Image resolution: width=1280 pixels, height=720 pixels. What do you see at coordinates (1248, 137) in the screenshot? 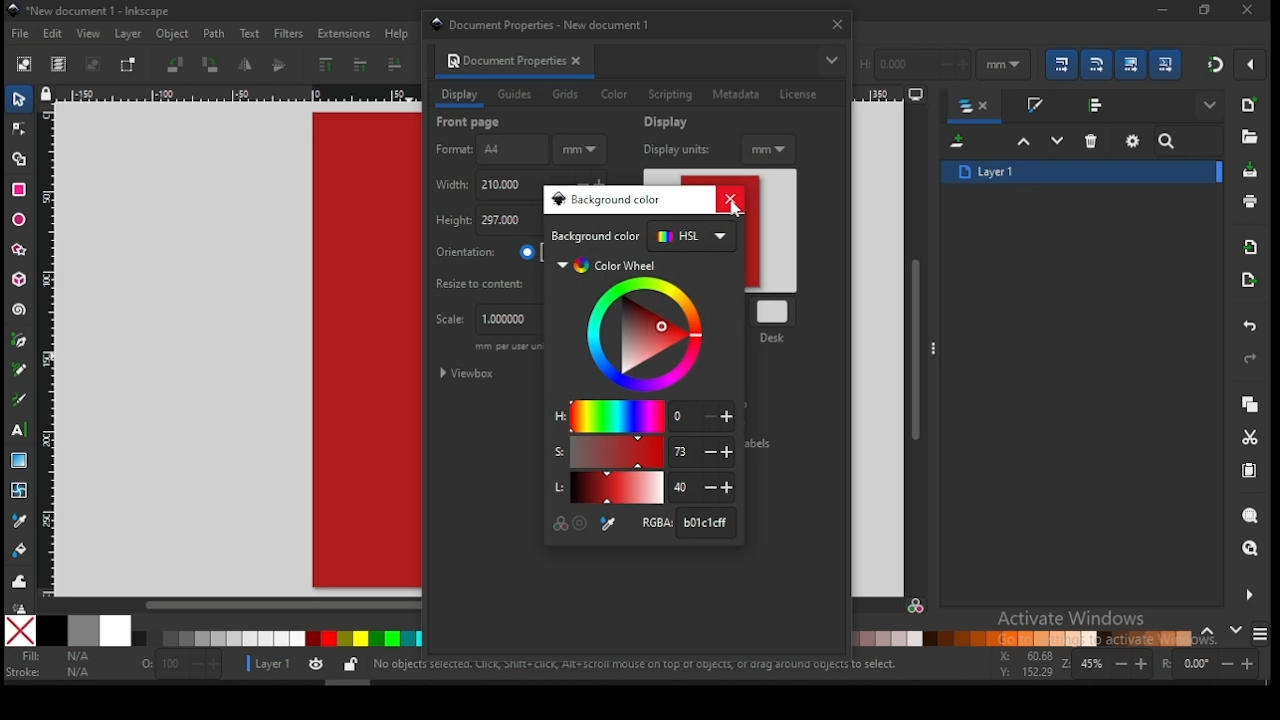
I see `open` at bounding box center [1248, 137].